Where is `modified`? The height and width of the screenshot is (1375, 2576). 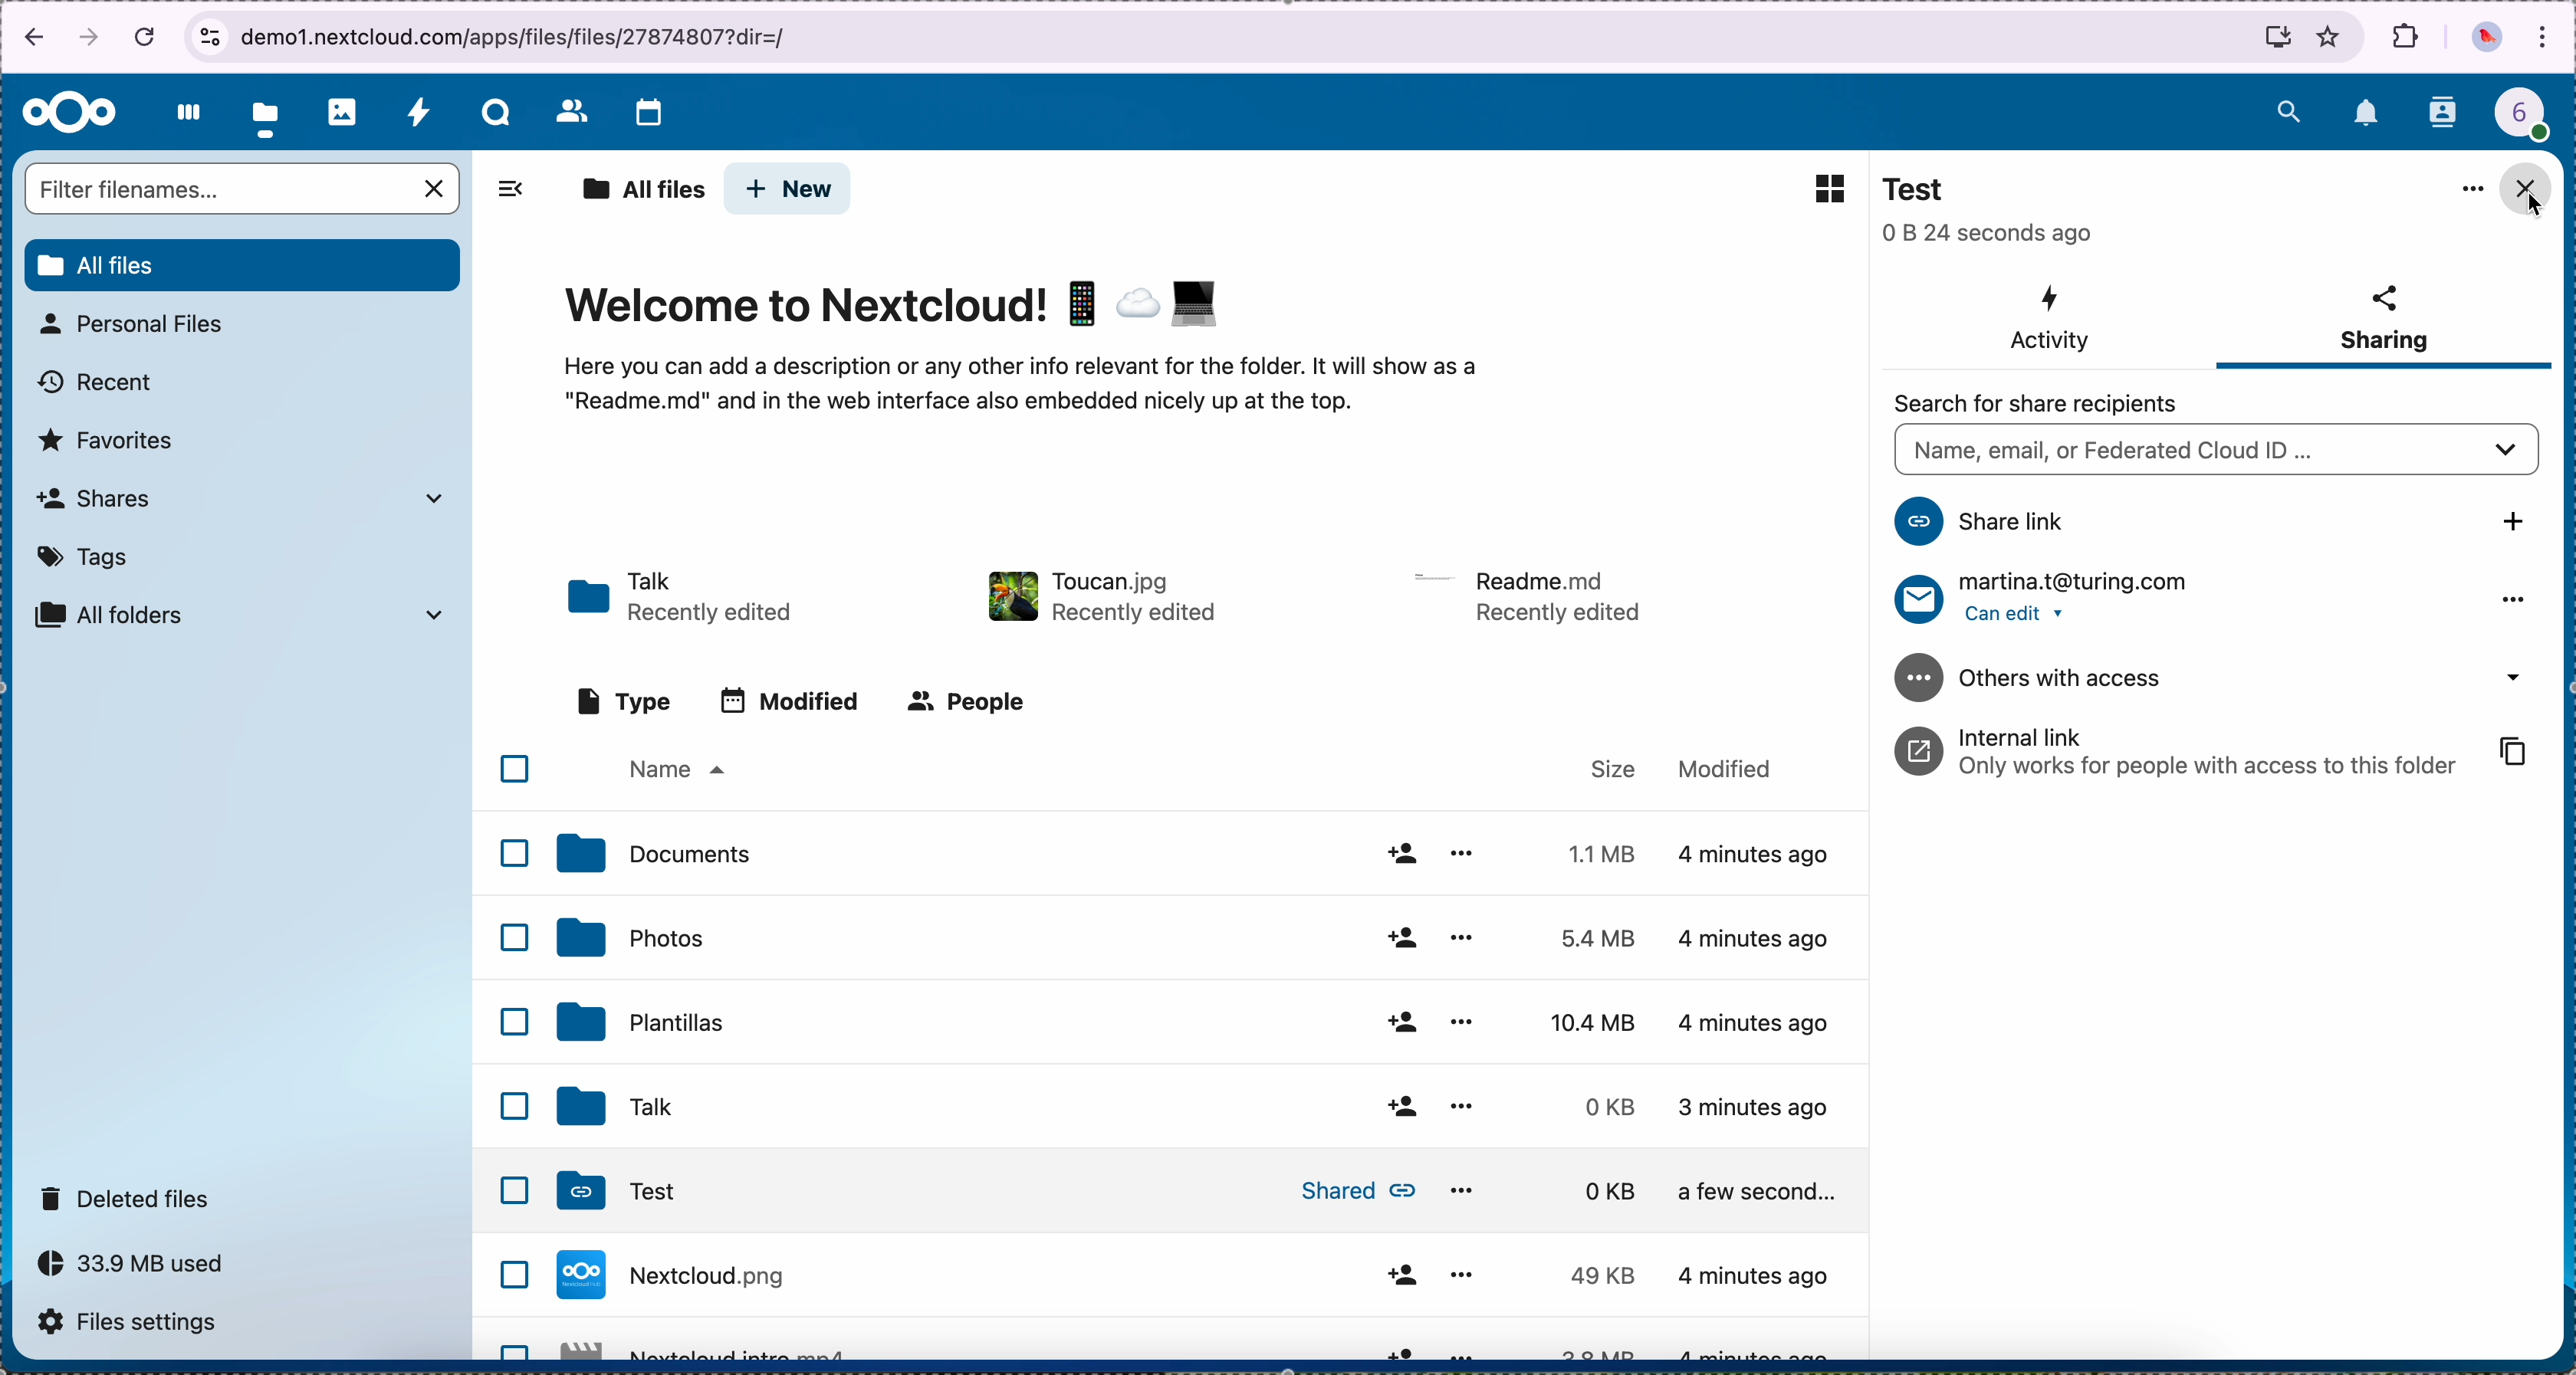 modified is located at coordinates (798, 704).